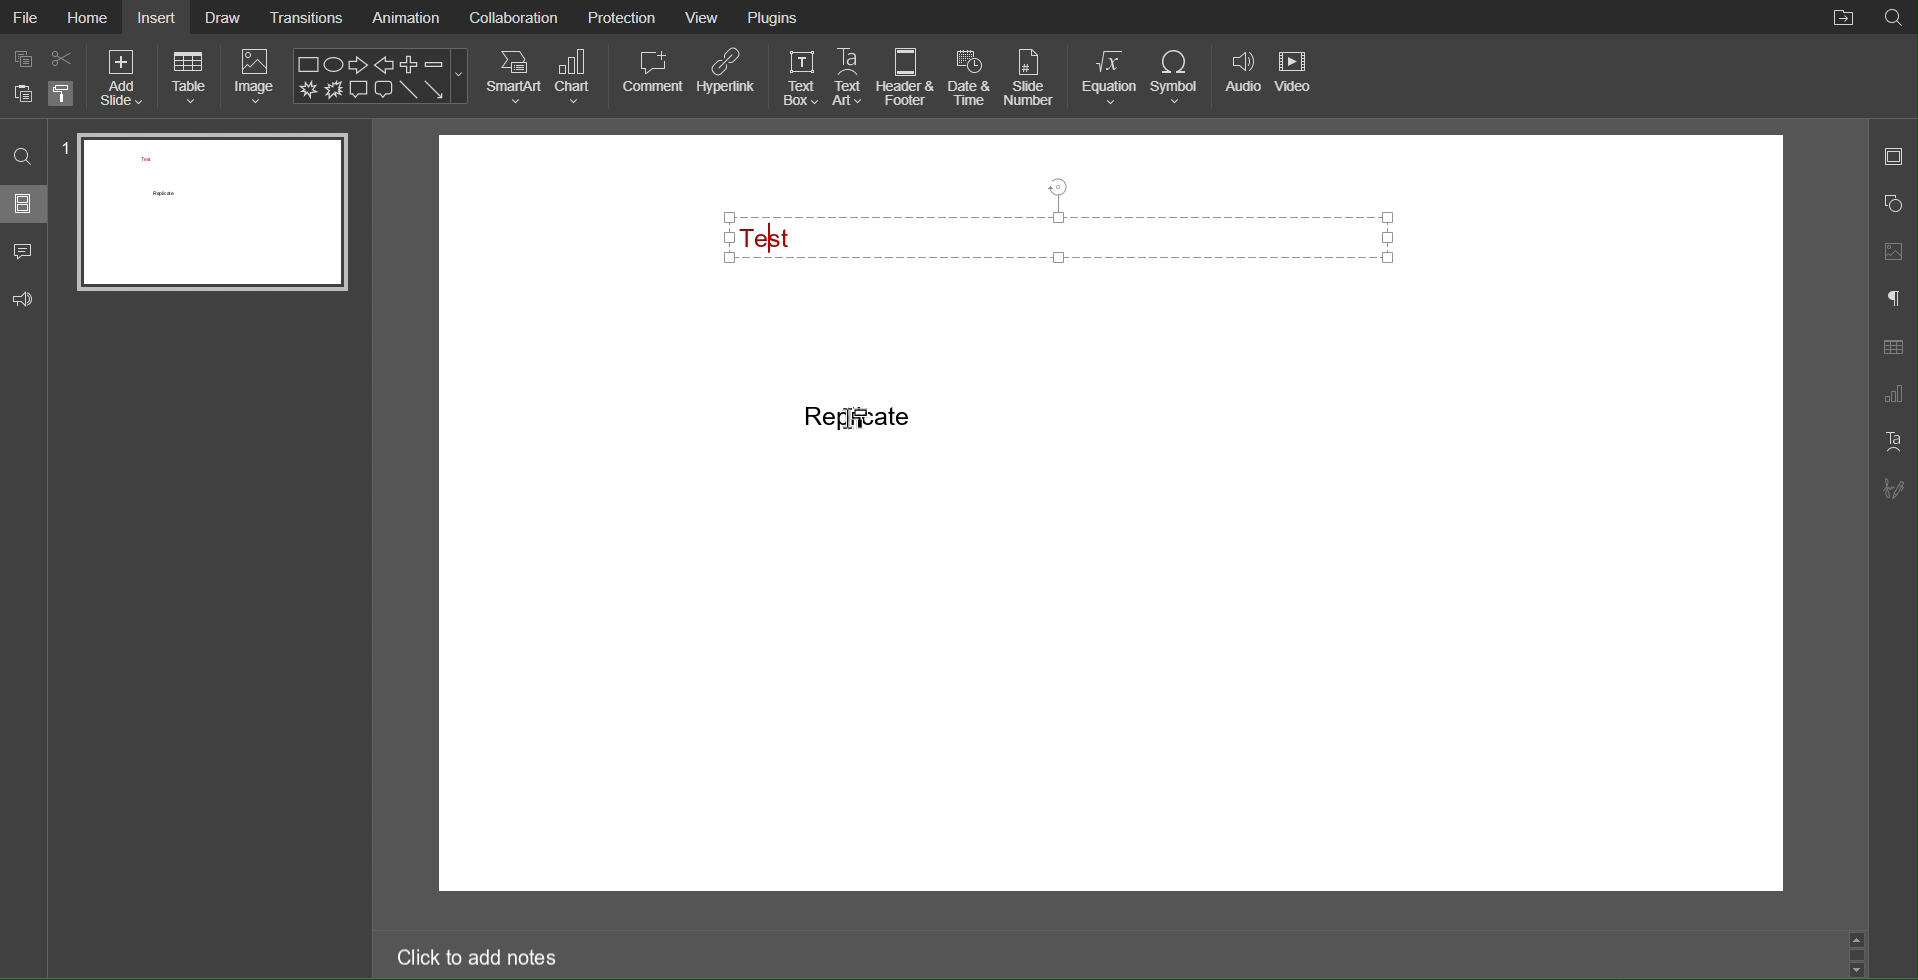 The width and height of the screenshot is (1918, 980). What do you see at coordinates (190, 78) in the screenshot?
I see `Table` at bounding box center [190, 78].